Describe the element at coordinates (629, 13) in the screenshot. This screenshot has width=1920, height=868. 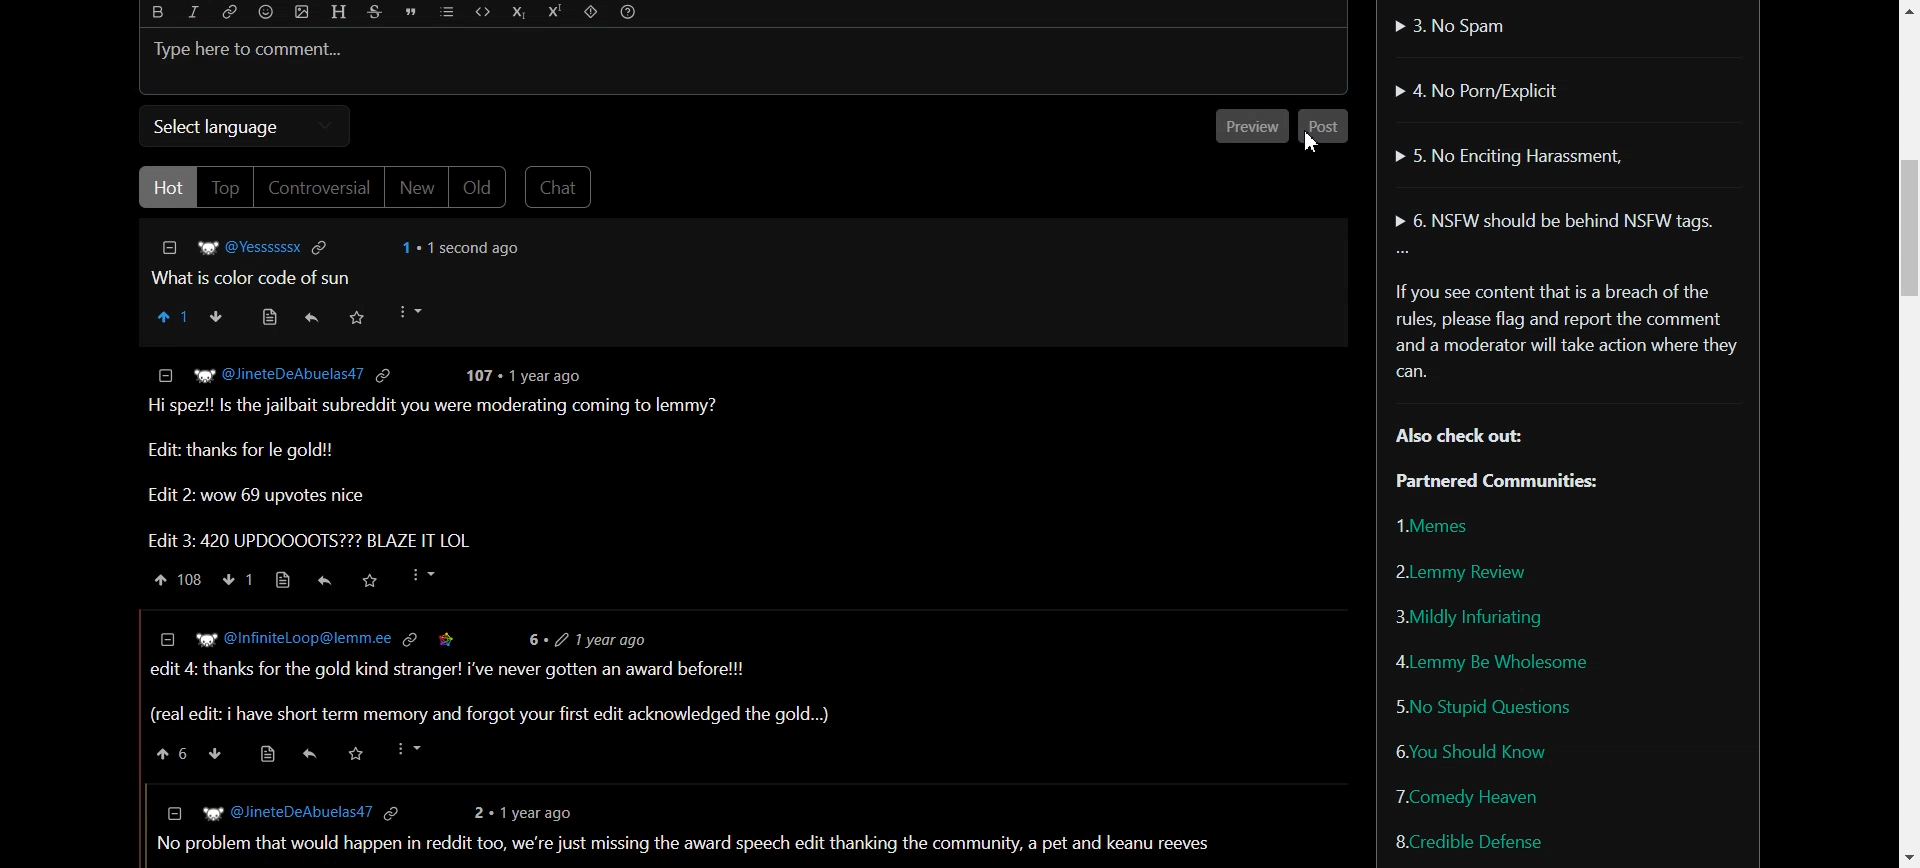
I see `Formatting Help` at that location.